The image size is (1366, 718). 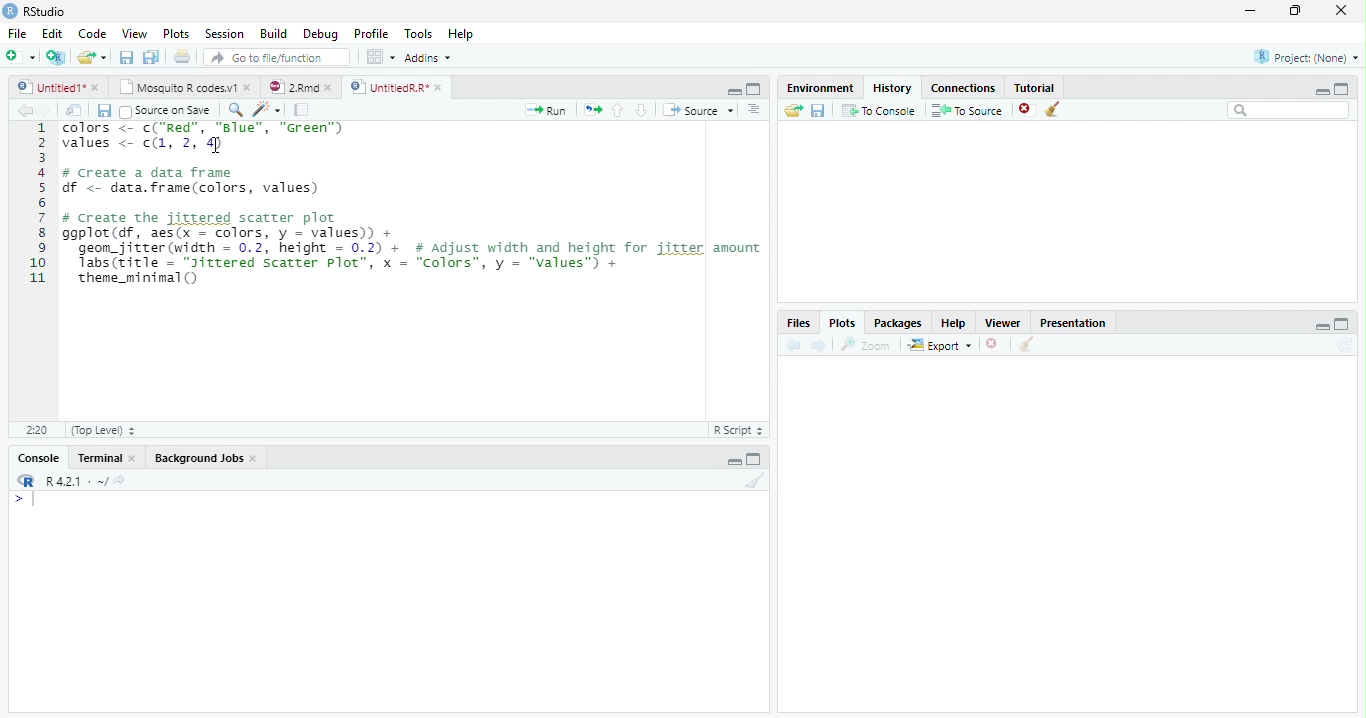 What do you see at coordinates (102, 430) in the screenshot?
I see `(Top Level)` at bounding box center [102, 430].